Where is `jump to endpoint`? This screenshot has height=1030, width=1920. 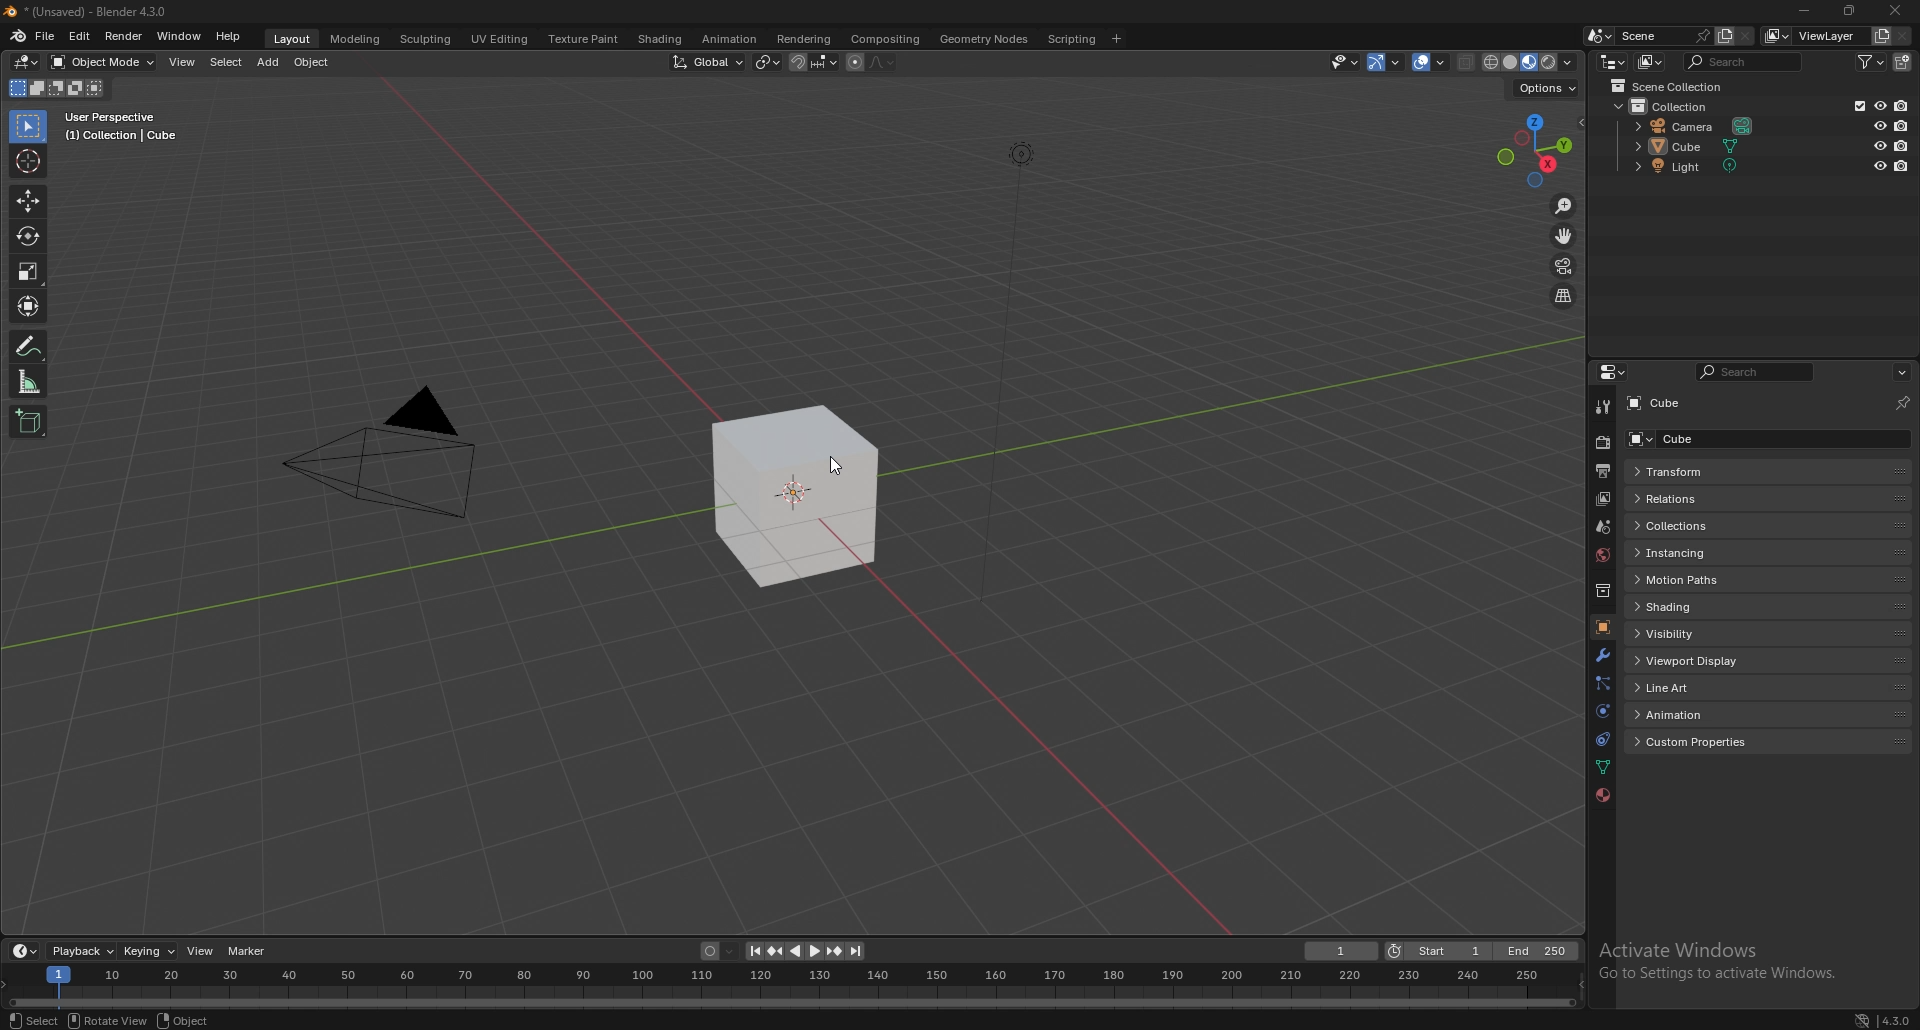 jump to endpoint is located at coordinates (858, 951).